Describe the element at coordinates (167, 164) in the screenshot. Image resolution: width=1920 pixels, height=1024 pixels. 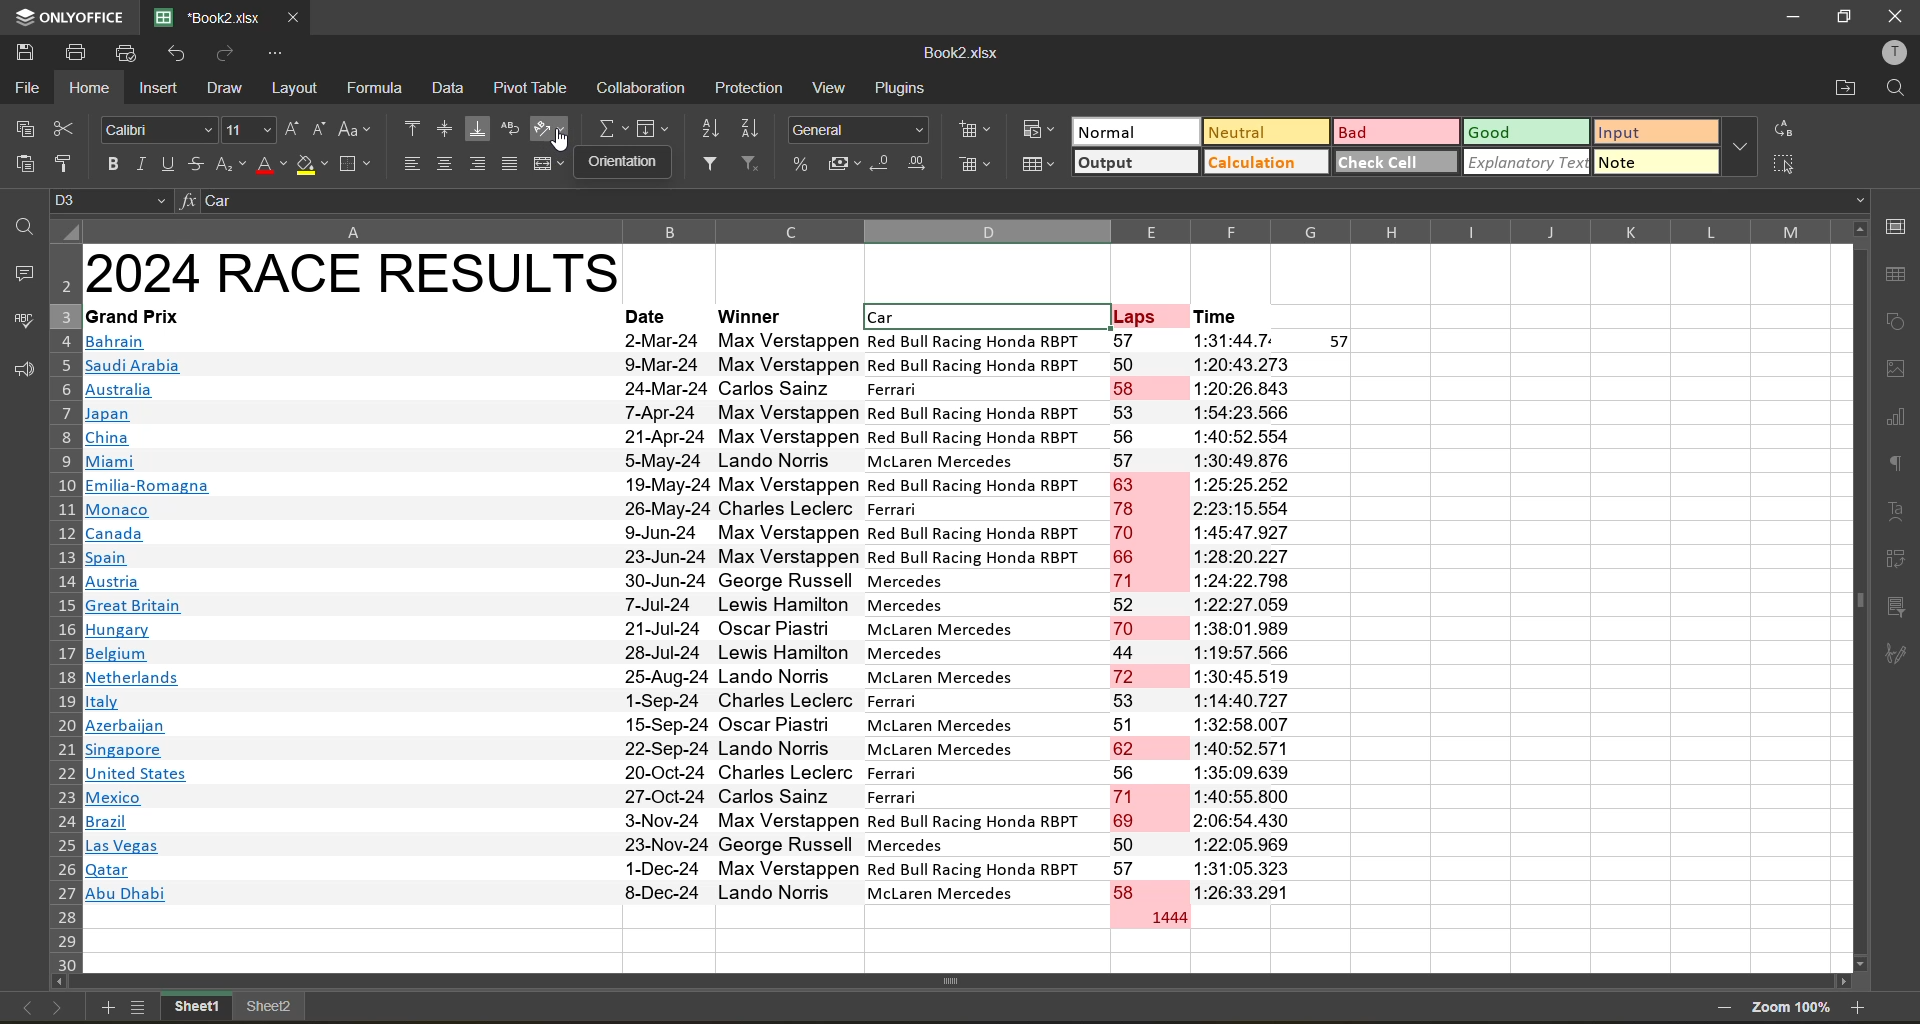
I see `underline` at that location.